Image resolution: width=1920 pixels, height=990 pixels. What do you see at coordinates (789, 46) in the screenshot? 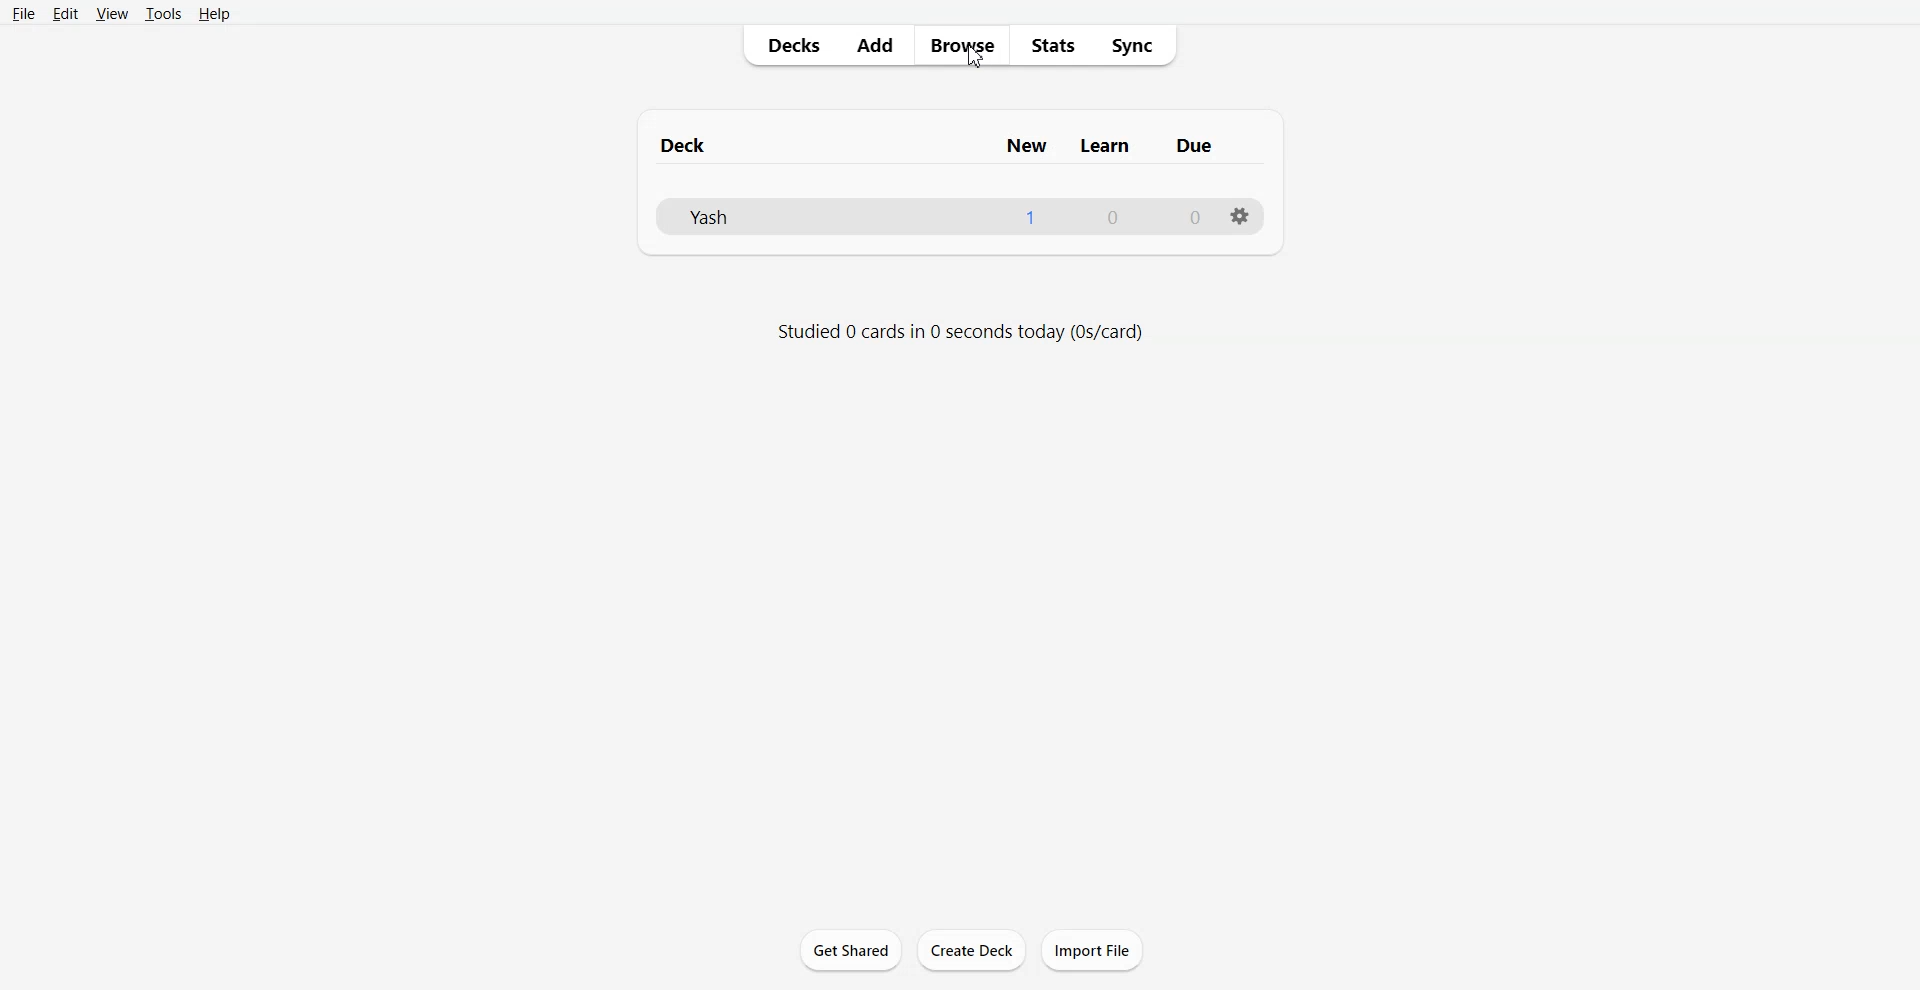
I see `Decks` at bounding box center [789, 46].